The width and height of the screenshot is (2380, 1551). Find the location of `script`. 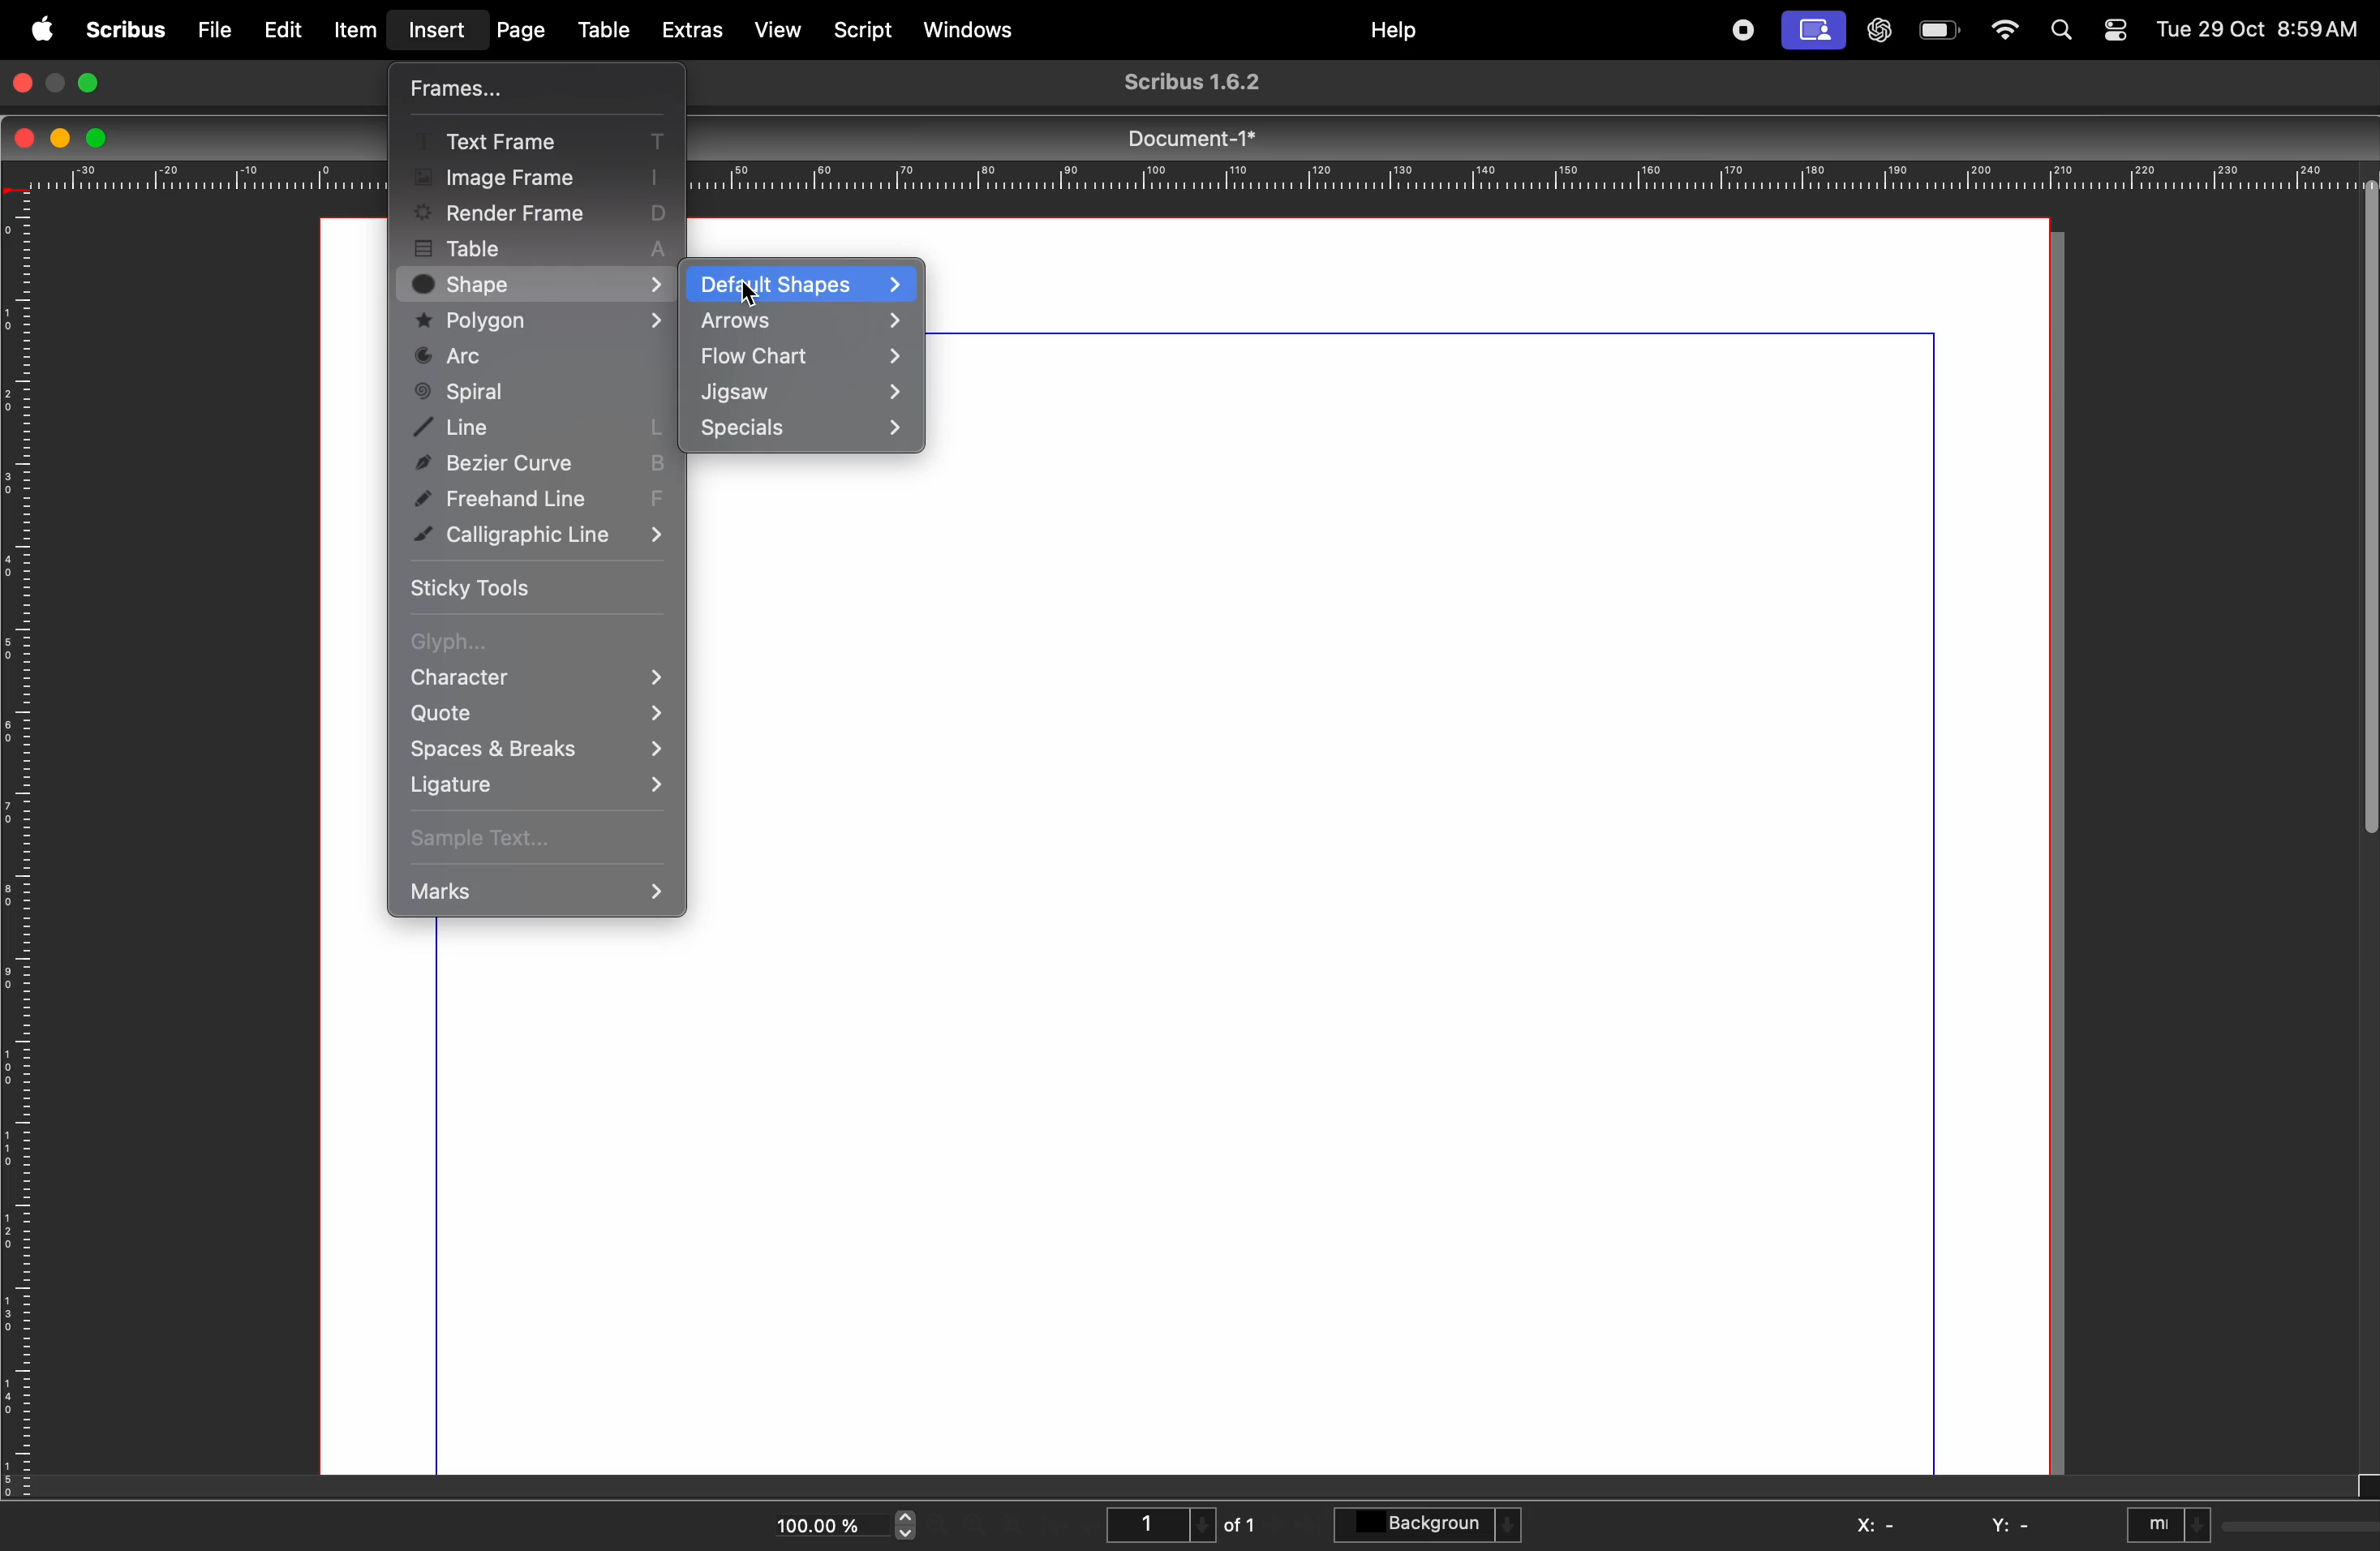

script is located at coordinates (868, 27).